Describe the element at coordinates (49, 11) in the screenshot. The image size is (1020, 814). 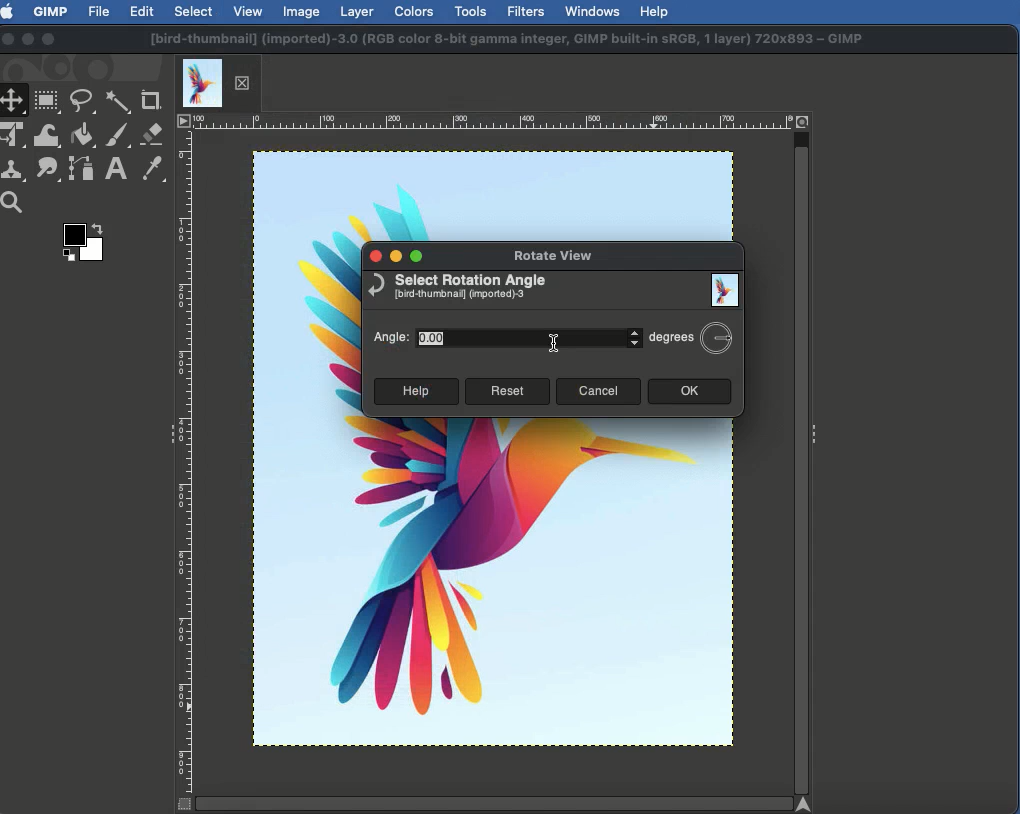
I see `GIMP` at that location.